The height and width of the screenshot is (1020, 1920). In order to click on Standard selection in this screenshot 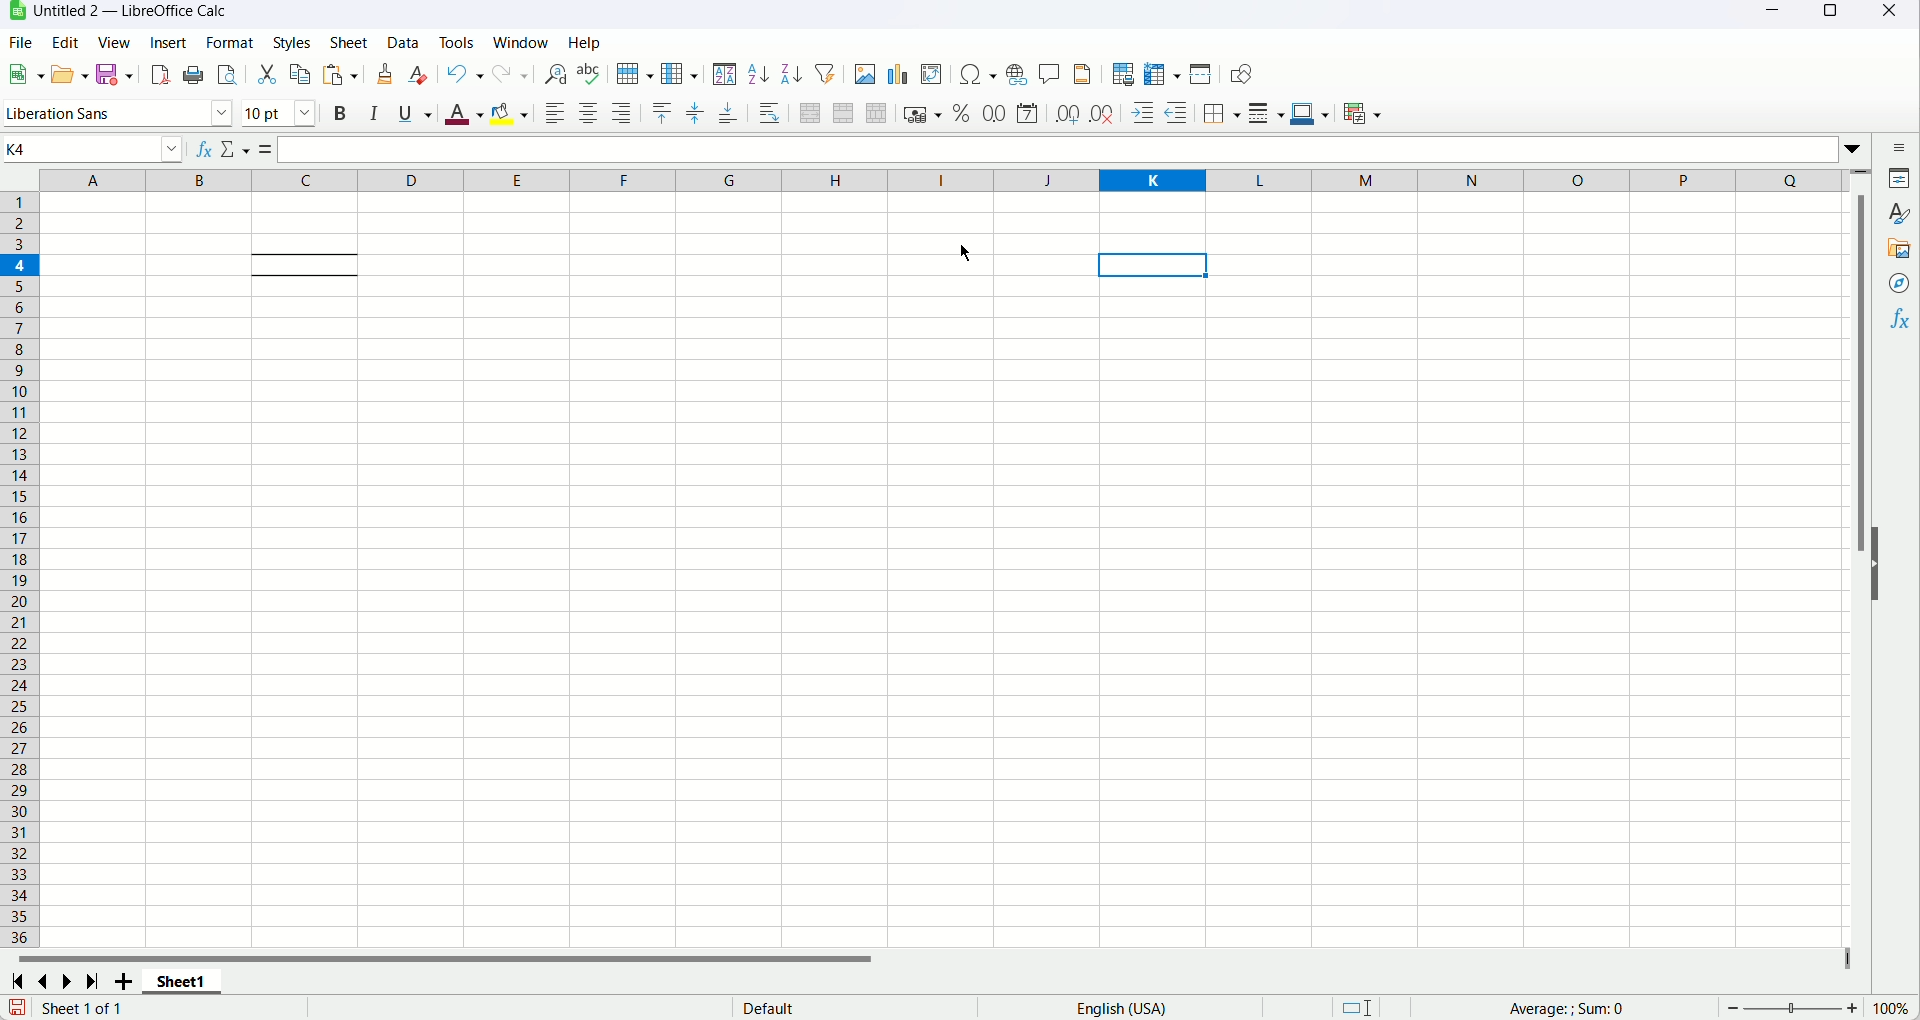, I will do `click(1355, 1007)`.